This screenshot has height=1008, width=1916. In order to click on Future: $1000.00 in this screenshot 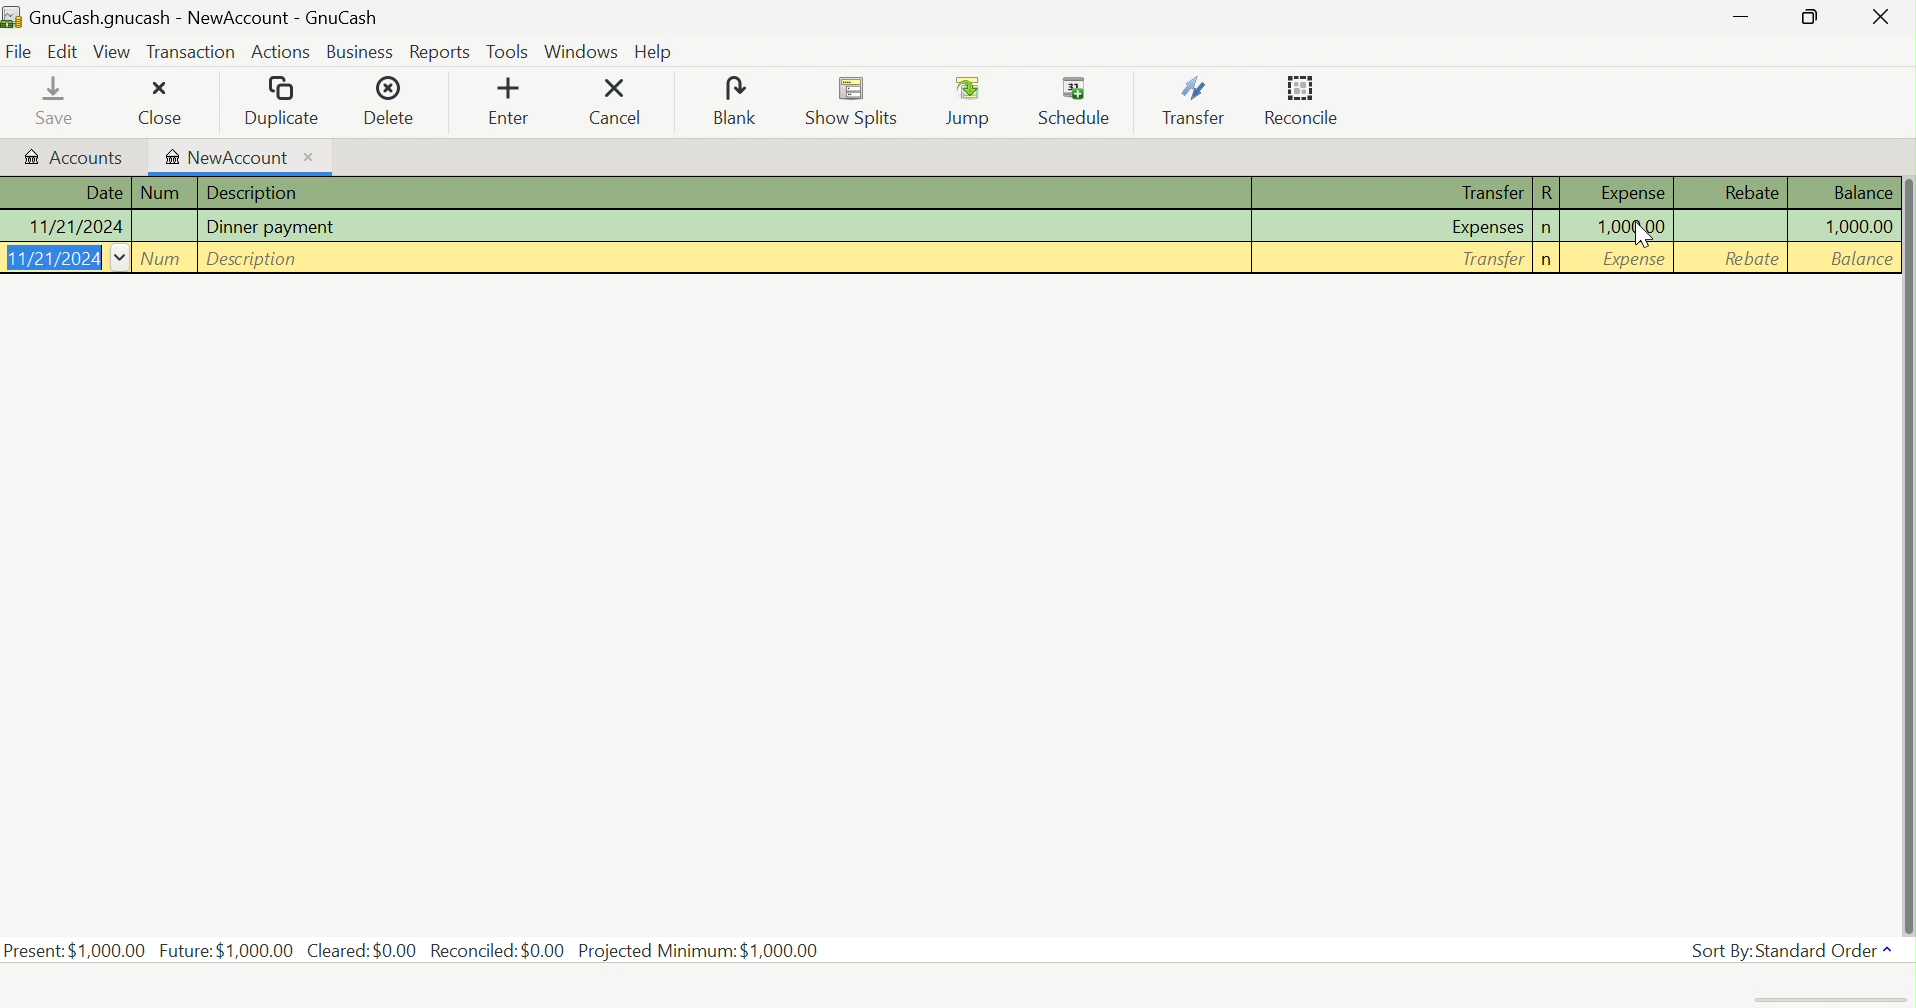, I will do `click(226, 948)`.